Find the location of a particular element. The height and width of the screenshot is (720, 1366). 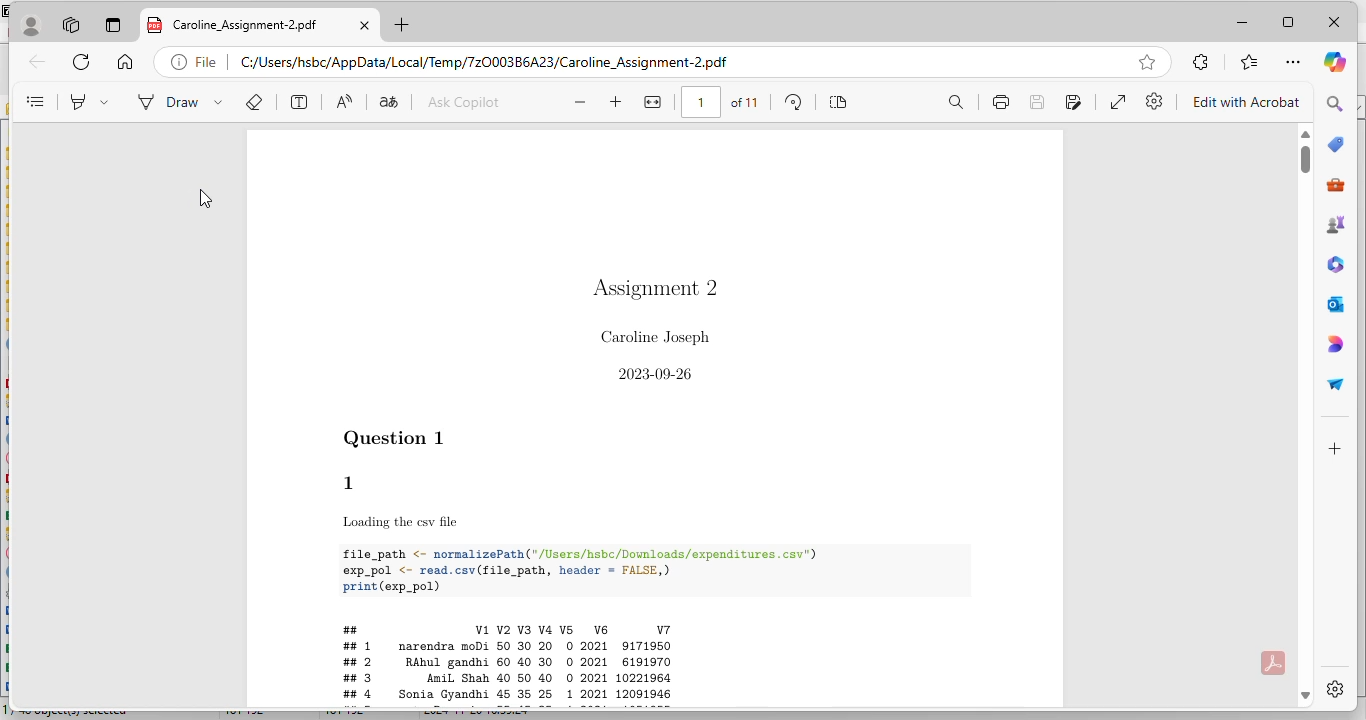

1 of 11 is located at coordinates (722, 102).